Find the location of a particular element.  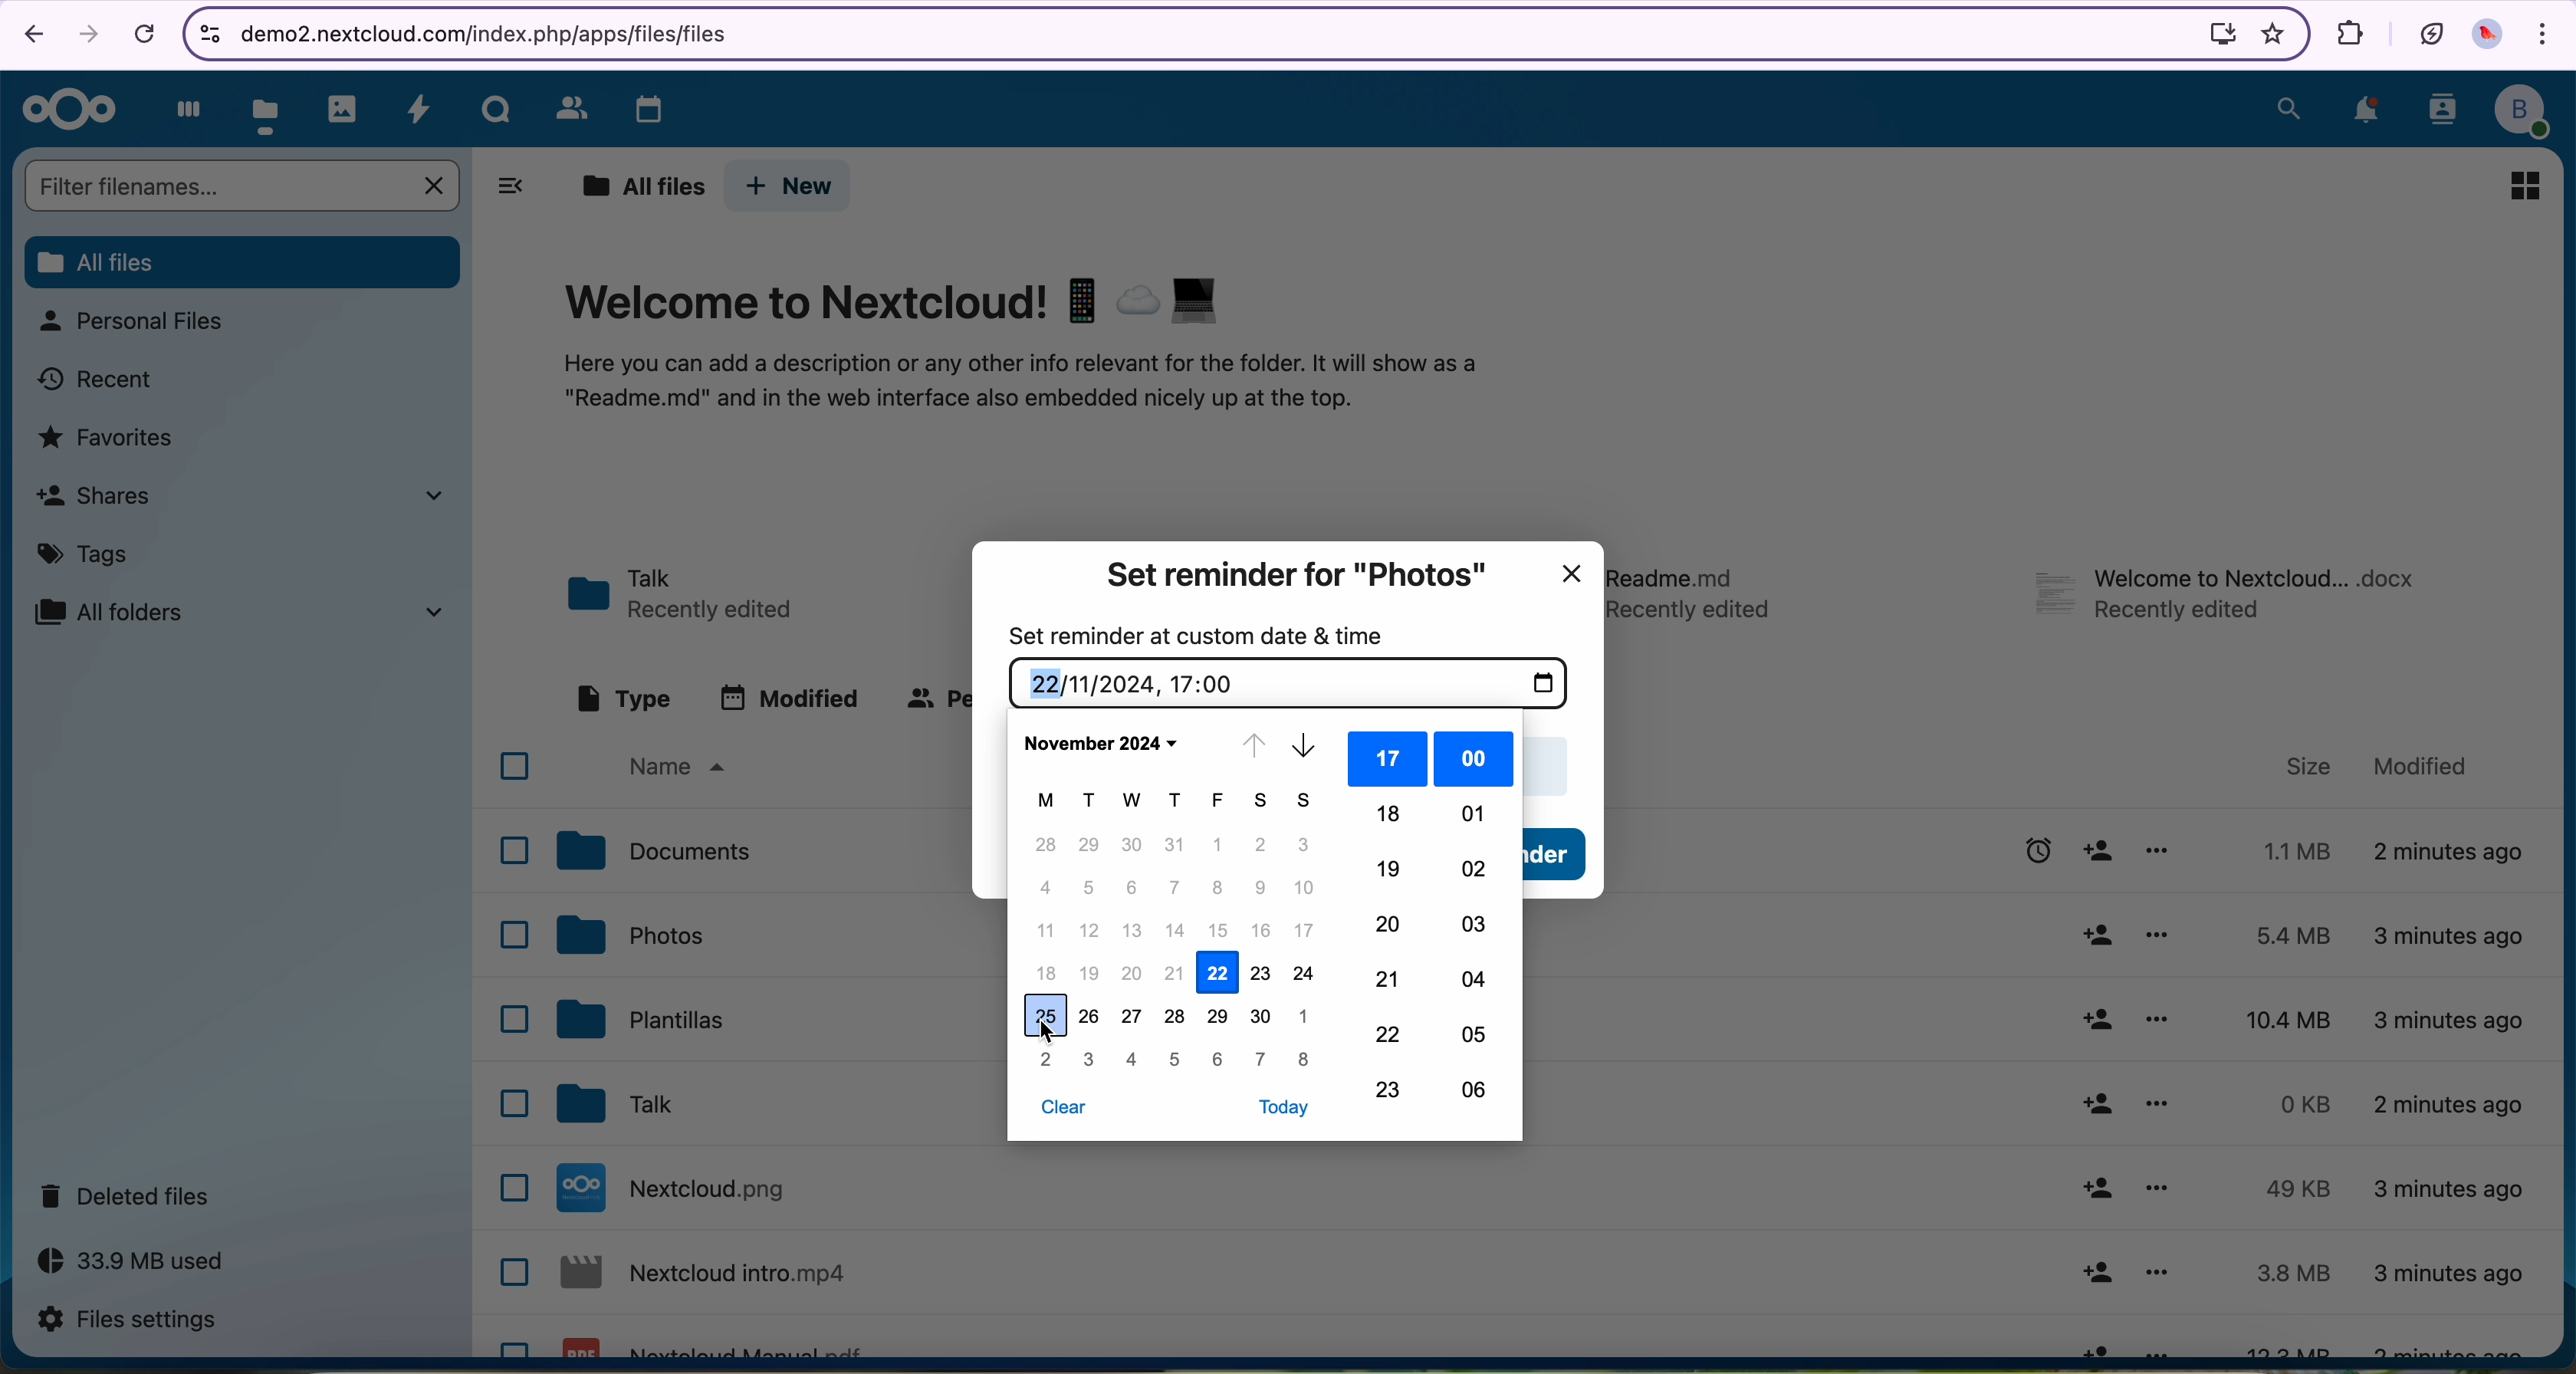

size is located at coordinates (2300, 764).